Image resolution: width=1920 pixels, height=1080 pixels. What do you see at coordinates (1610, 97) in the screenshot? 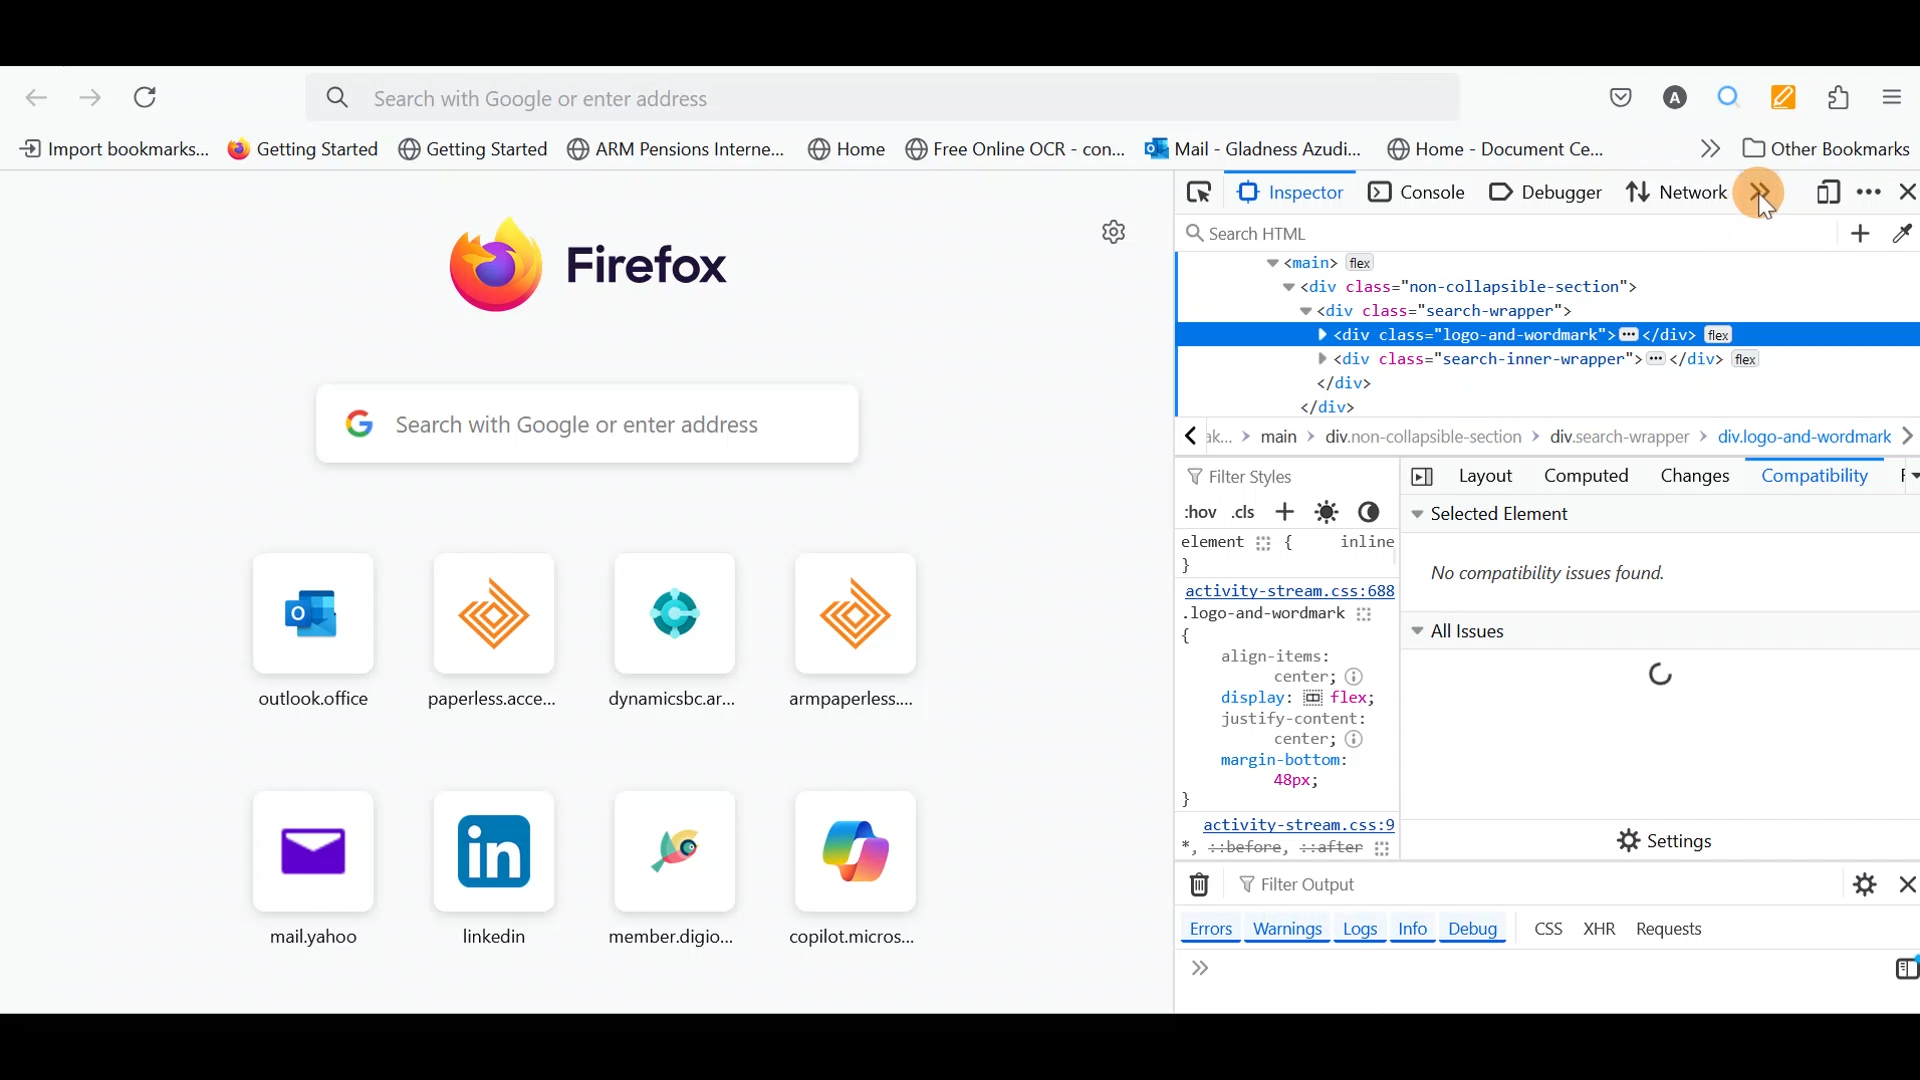
I see `Save to pocket` at bounding box center [1610, 97].